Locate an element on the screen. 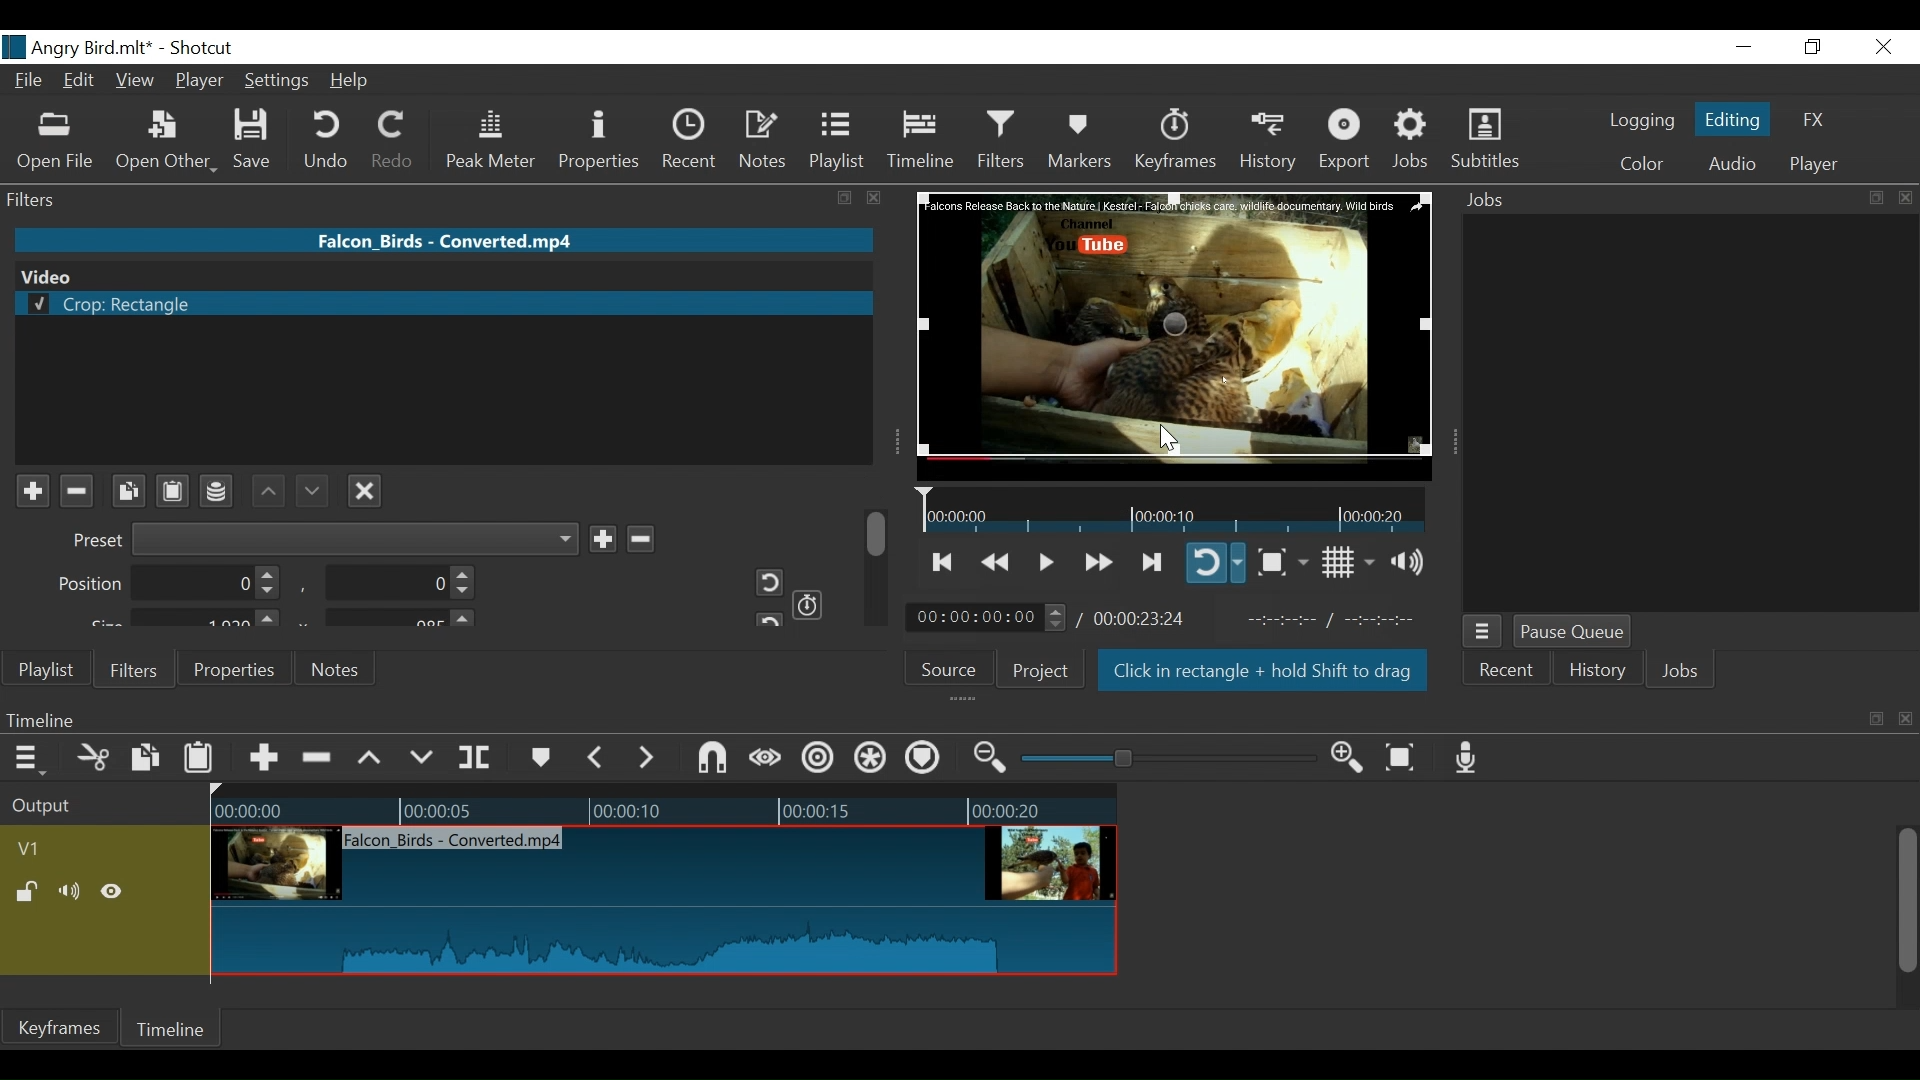 The image size is (1920, 1080). Notes is located at coordinates (764, 140).